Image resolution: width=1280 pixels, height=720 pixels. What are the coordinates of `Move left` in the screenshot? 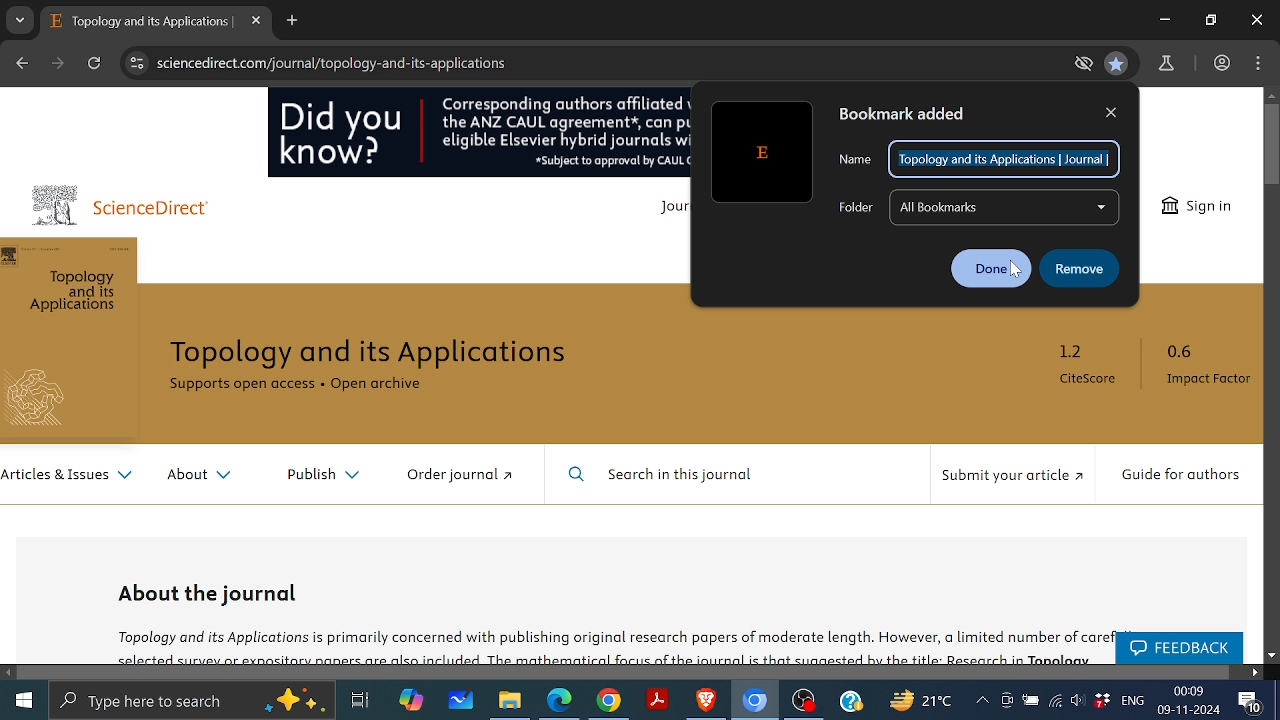 It's located at (9, 672).